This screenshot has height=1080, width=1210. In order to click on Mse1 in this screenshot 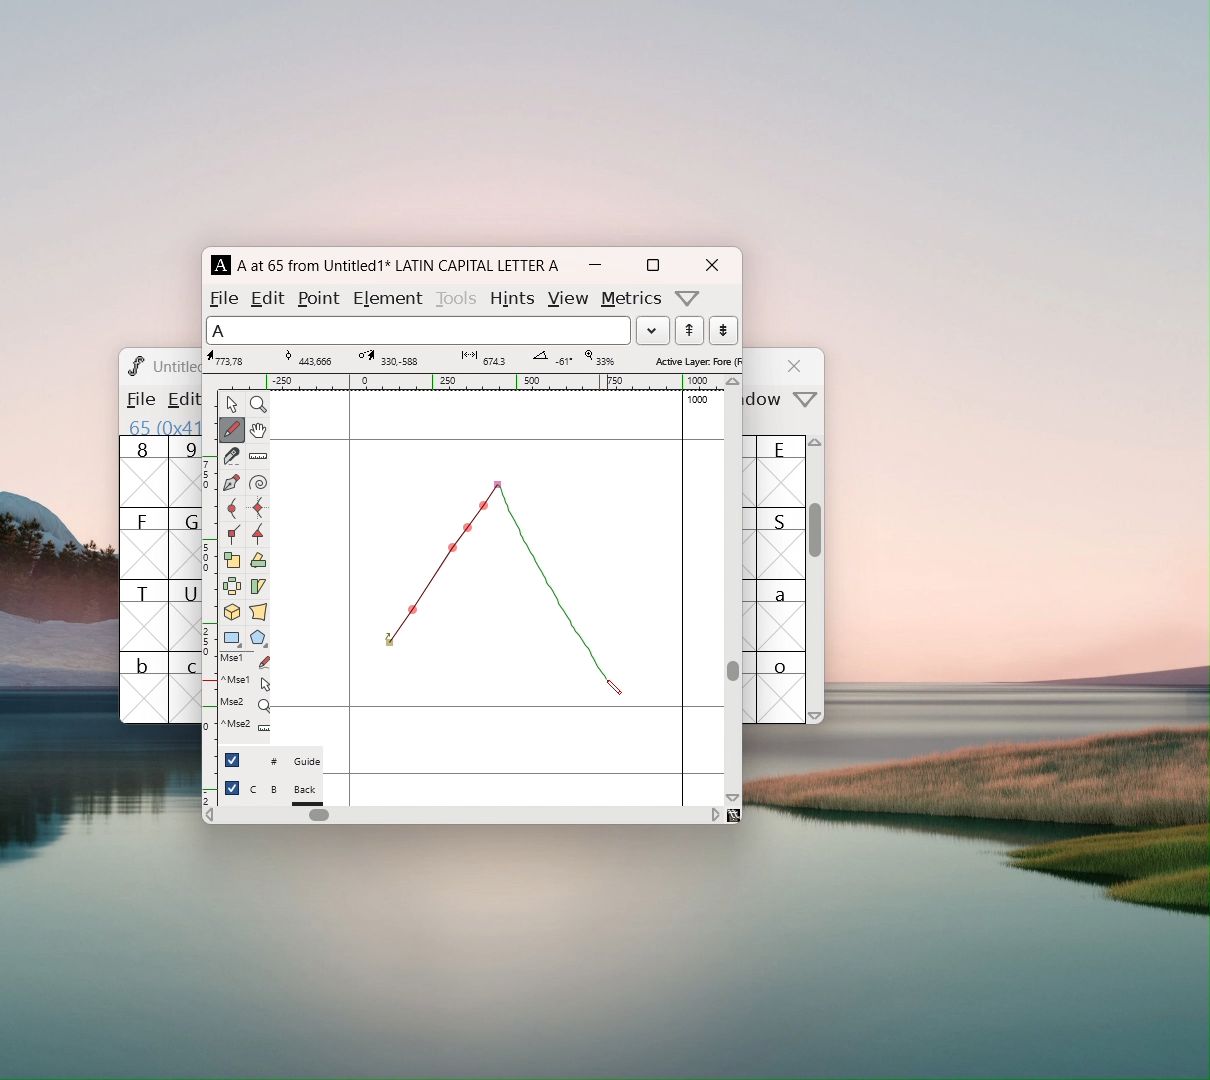, I will do `click(247, 661)`.